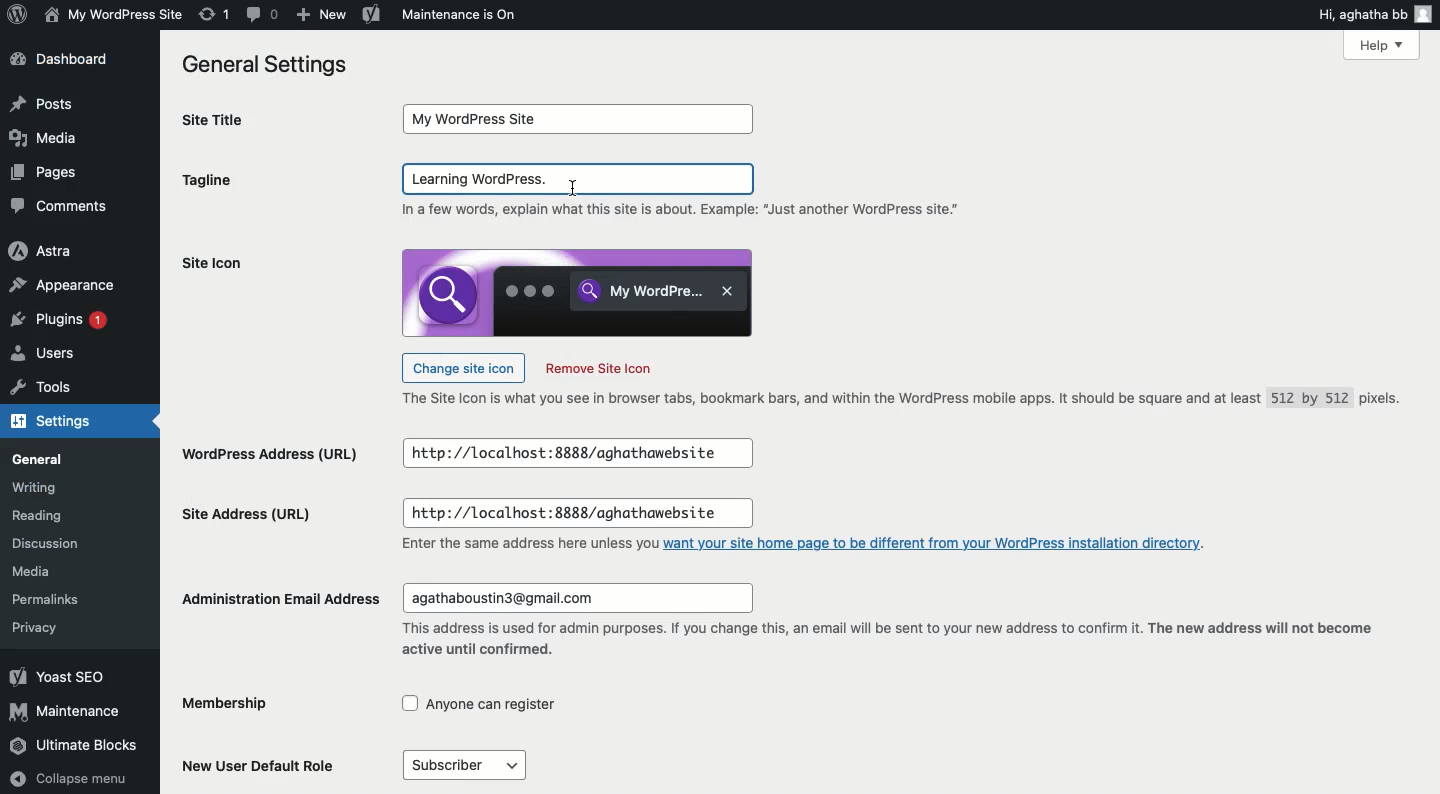  What do you see at coordinates (53, 546) in the screenshot?
I see `Discussion` at bounding box center [53, 546].